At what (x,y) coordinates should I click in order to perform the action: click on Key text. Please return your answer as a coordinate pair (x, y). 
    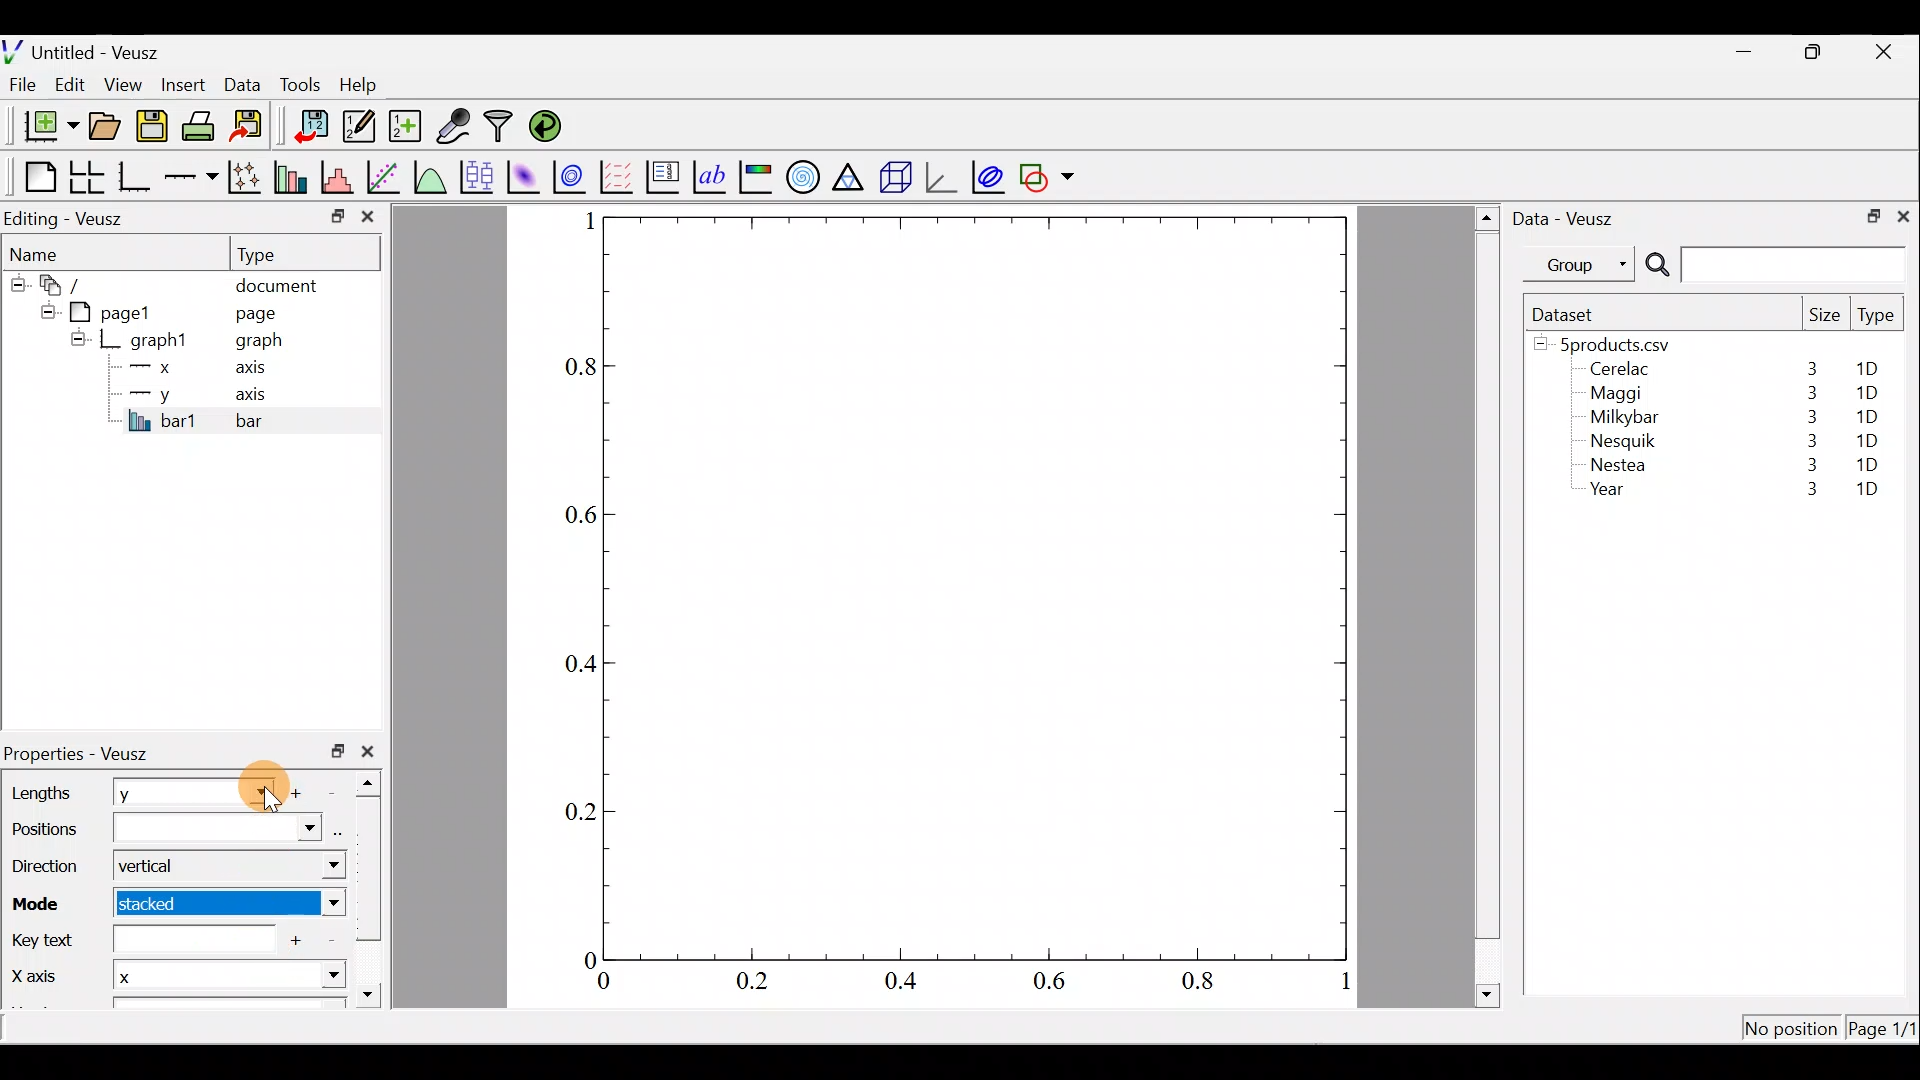
    Looking at the image, I should click on (140, 940).